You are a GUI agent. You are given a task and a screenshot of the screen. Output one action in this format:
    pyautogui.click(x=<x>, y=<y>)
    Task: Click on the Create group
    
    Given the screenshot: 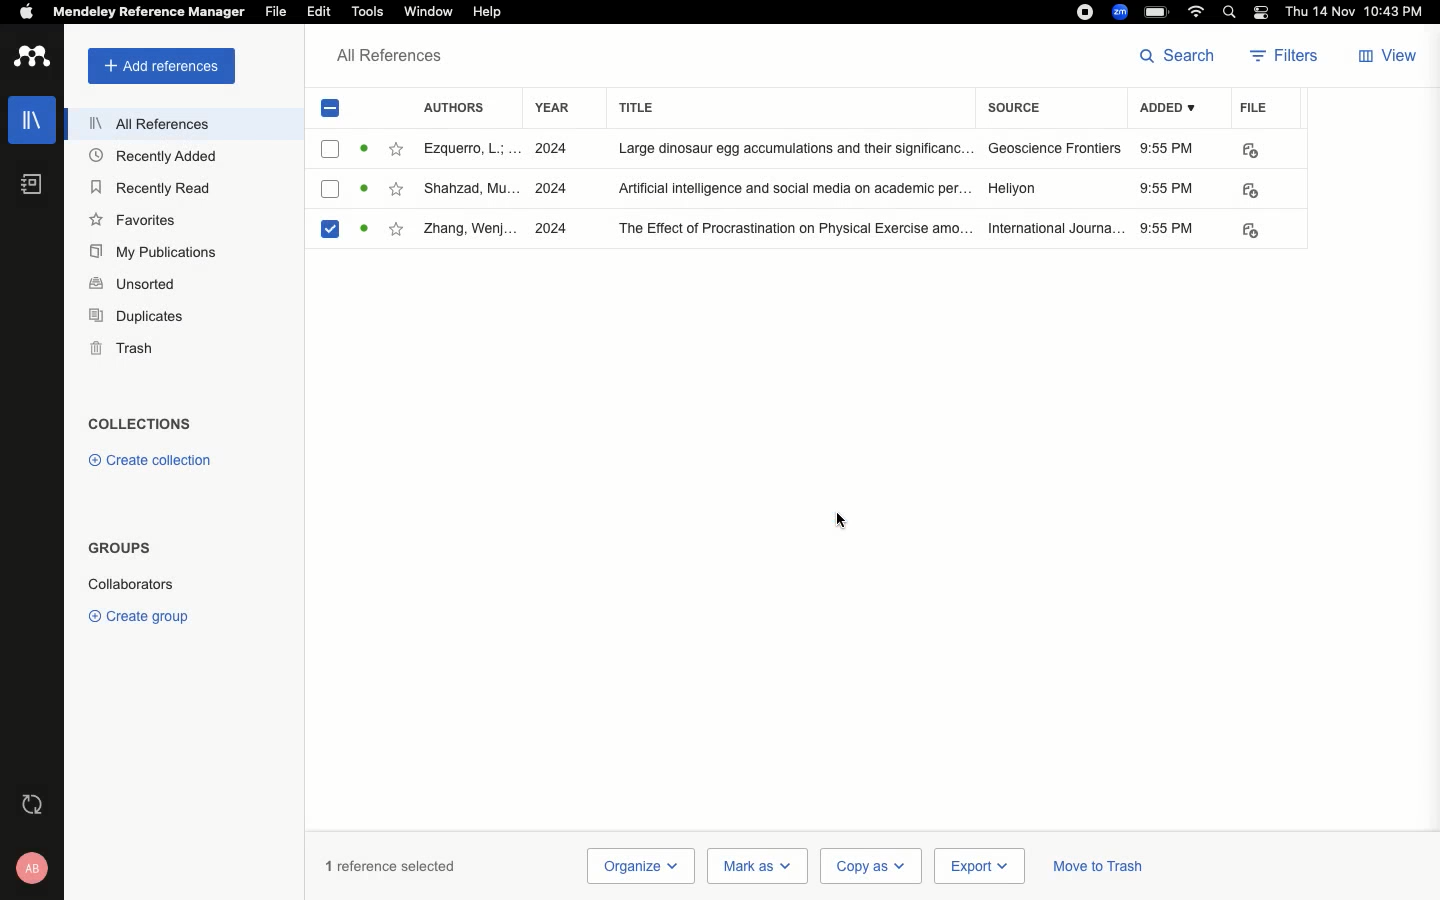 What is the action you would take?
    pyautogui.click(x=143, y=615)
    